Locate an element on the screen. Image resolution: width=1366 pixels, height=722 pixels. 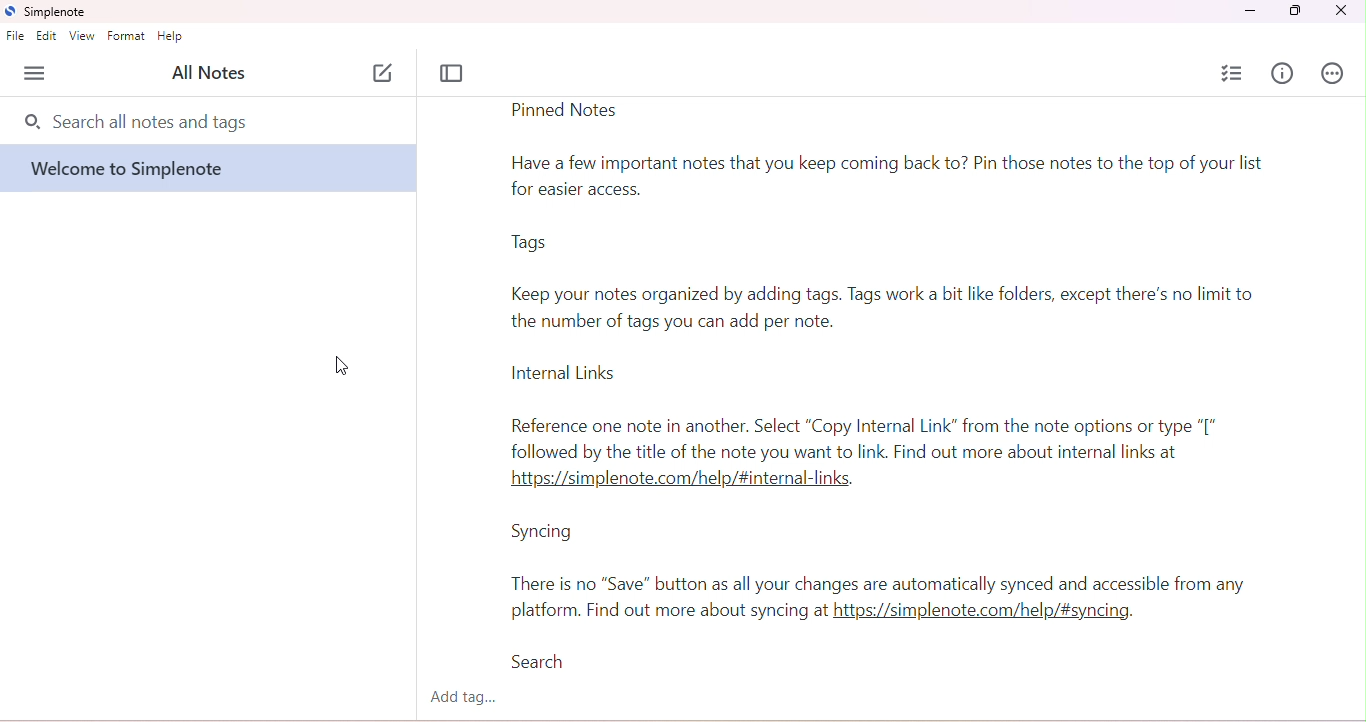
internal links is located at coordinates (578, 374).